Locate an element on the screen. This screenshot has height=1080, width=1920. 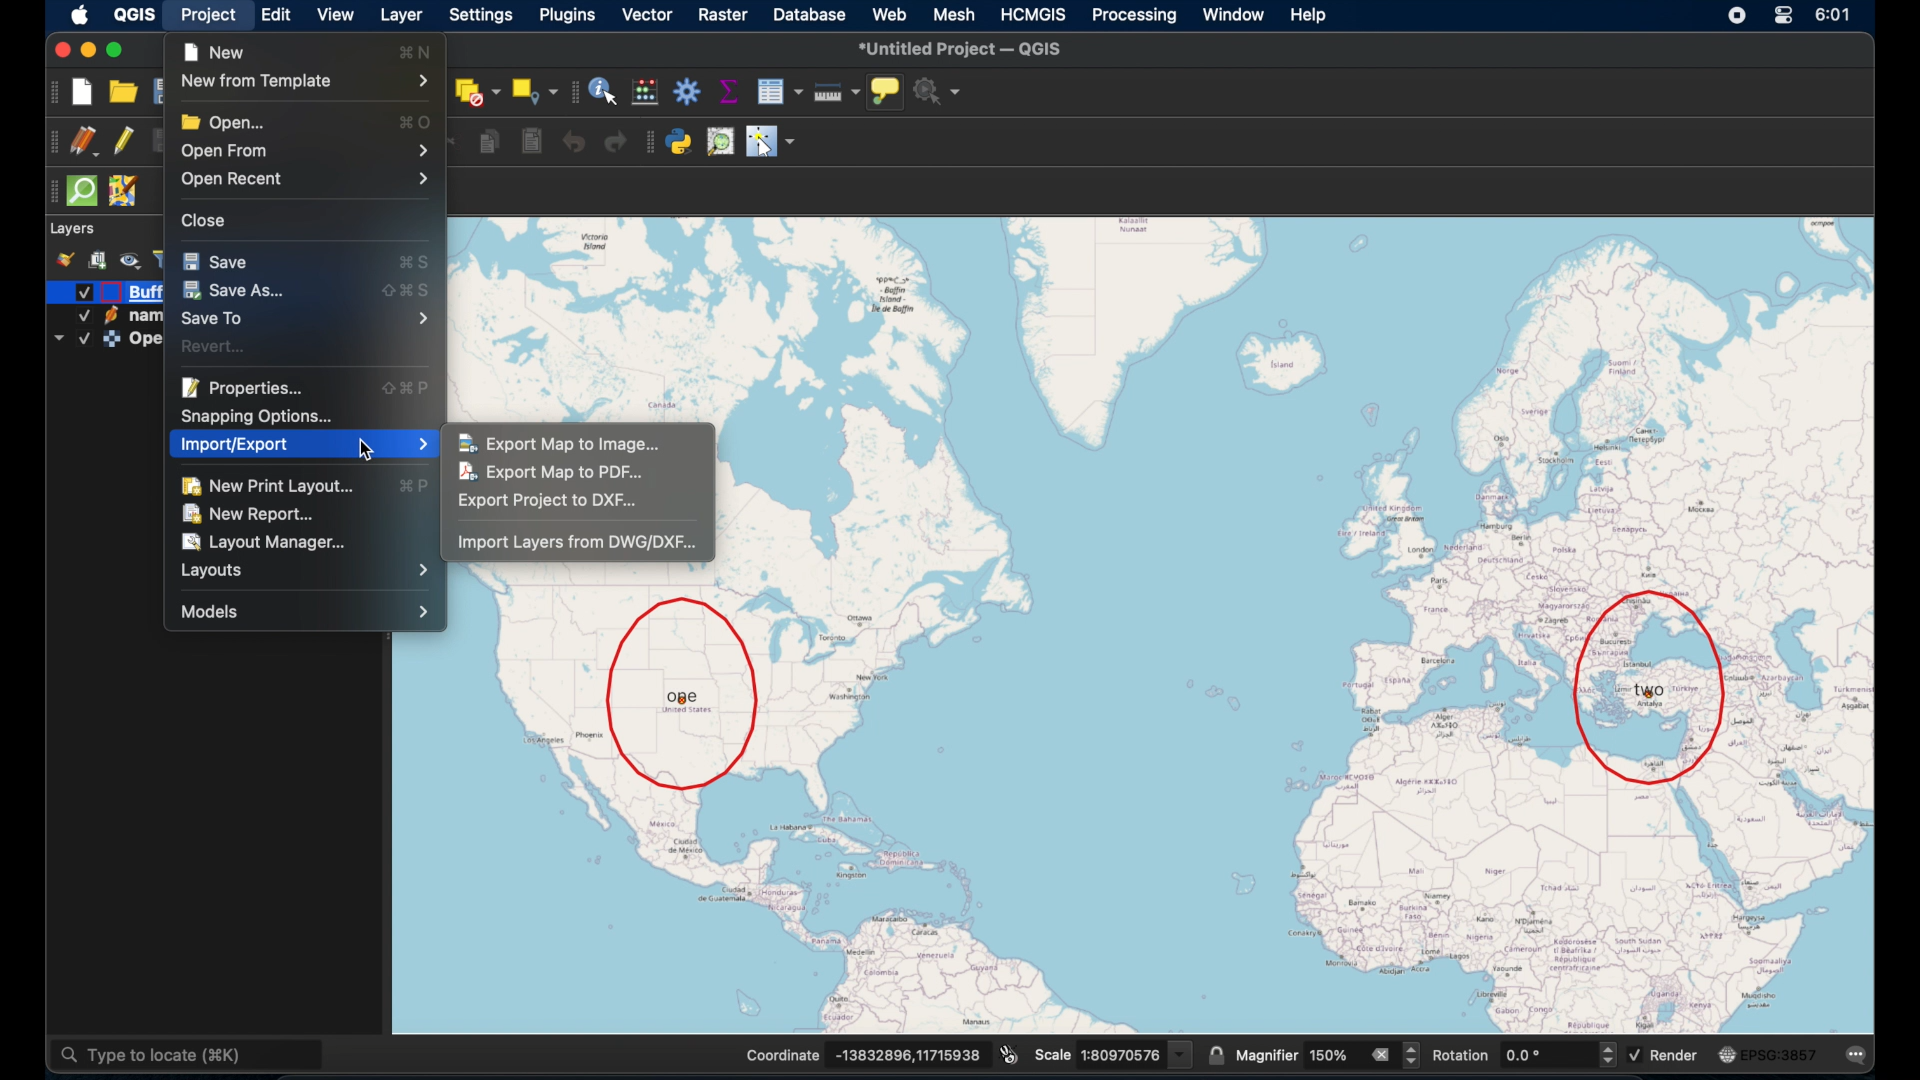
command P is located at coordinates (417, 487).